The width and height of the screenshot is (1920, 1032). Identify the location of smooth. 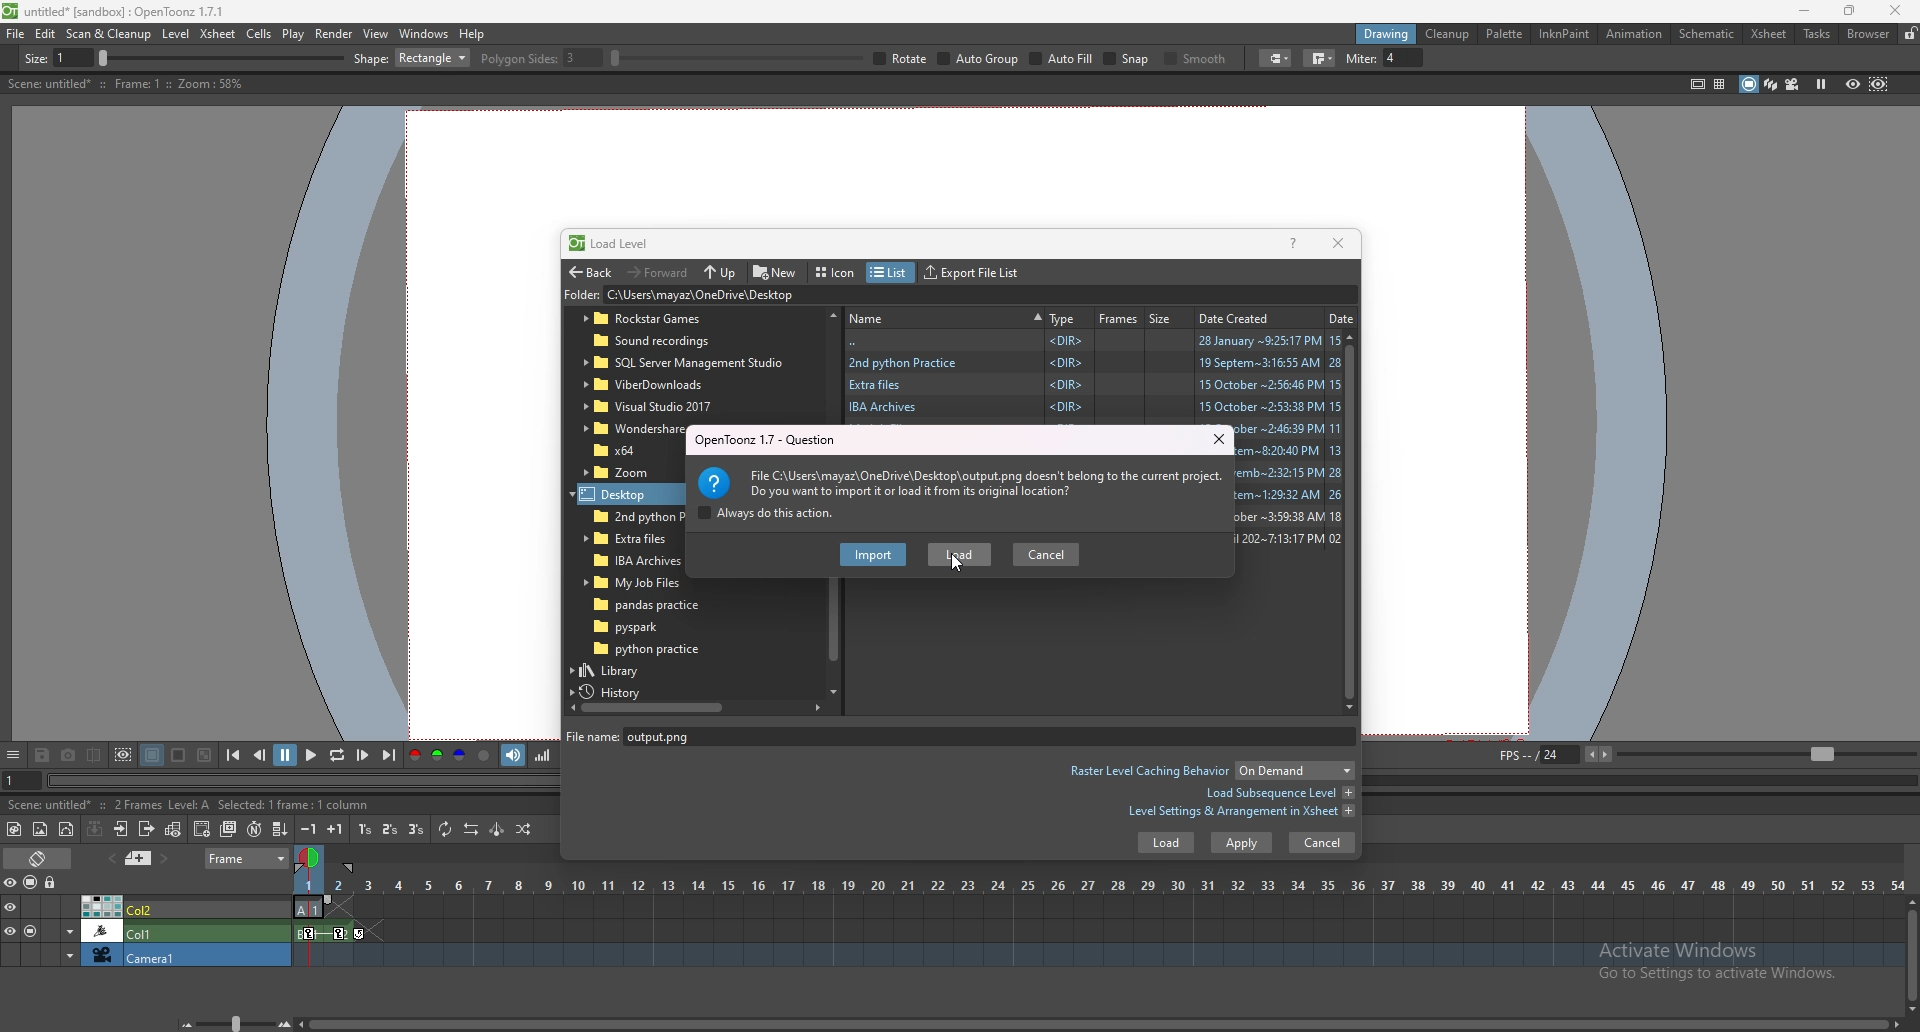
(1547, 60).